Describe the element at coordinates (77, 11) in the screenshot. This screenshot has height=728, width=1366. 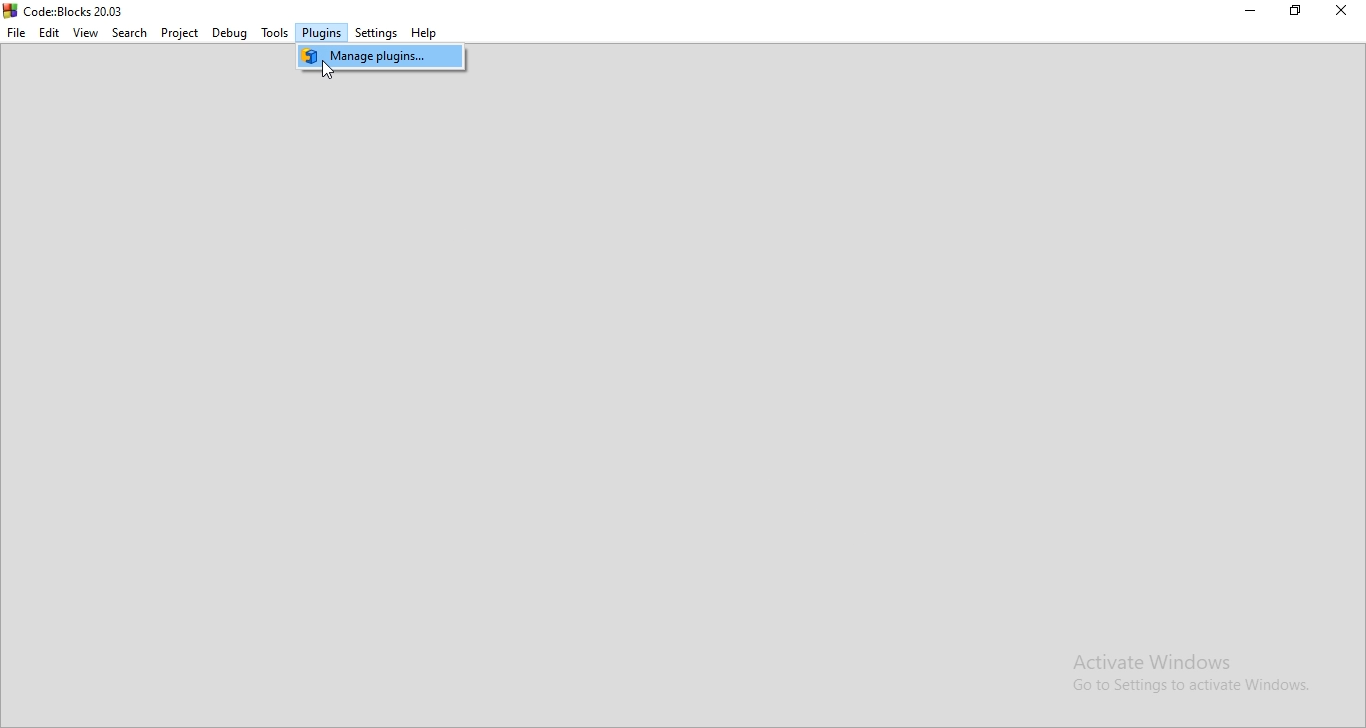
I see `Code: Blocks 20.03` at that location.